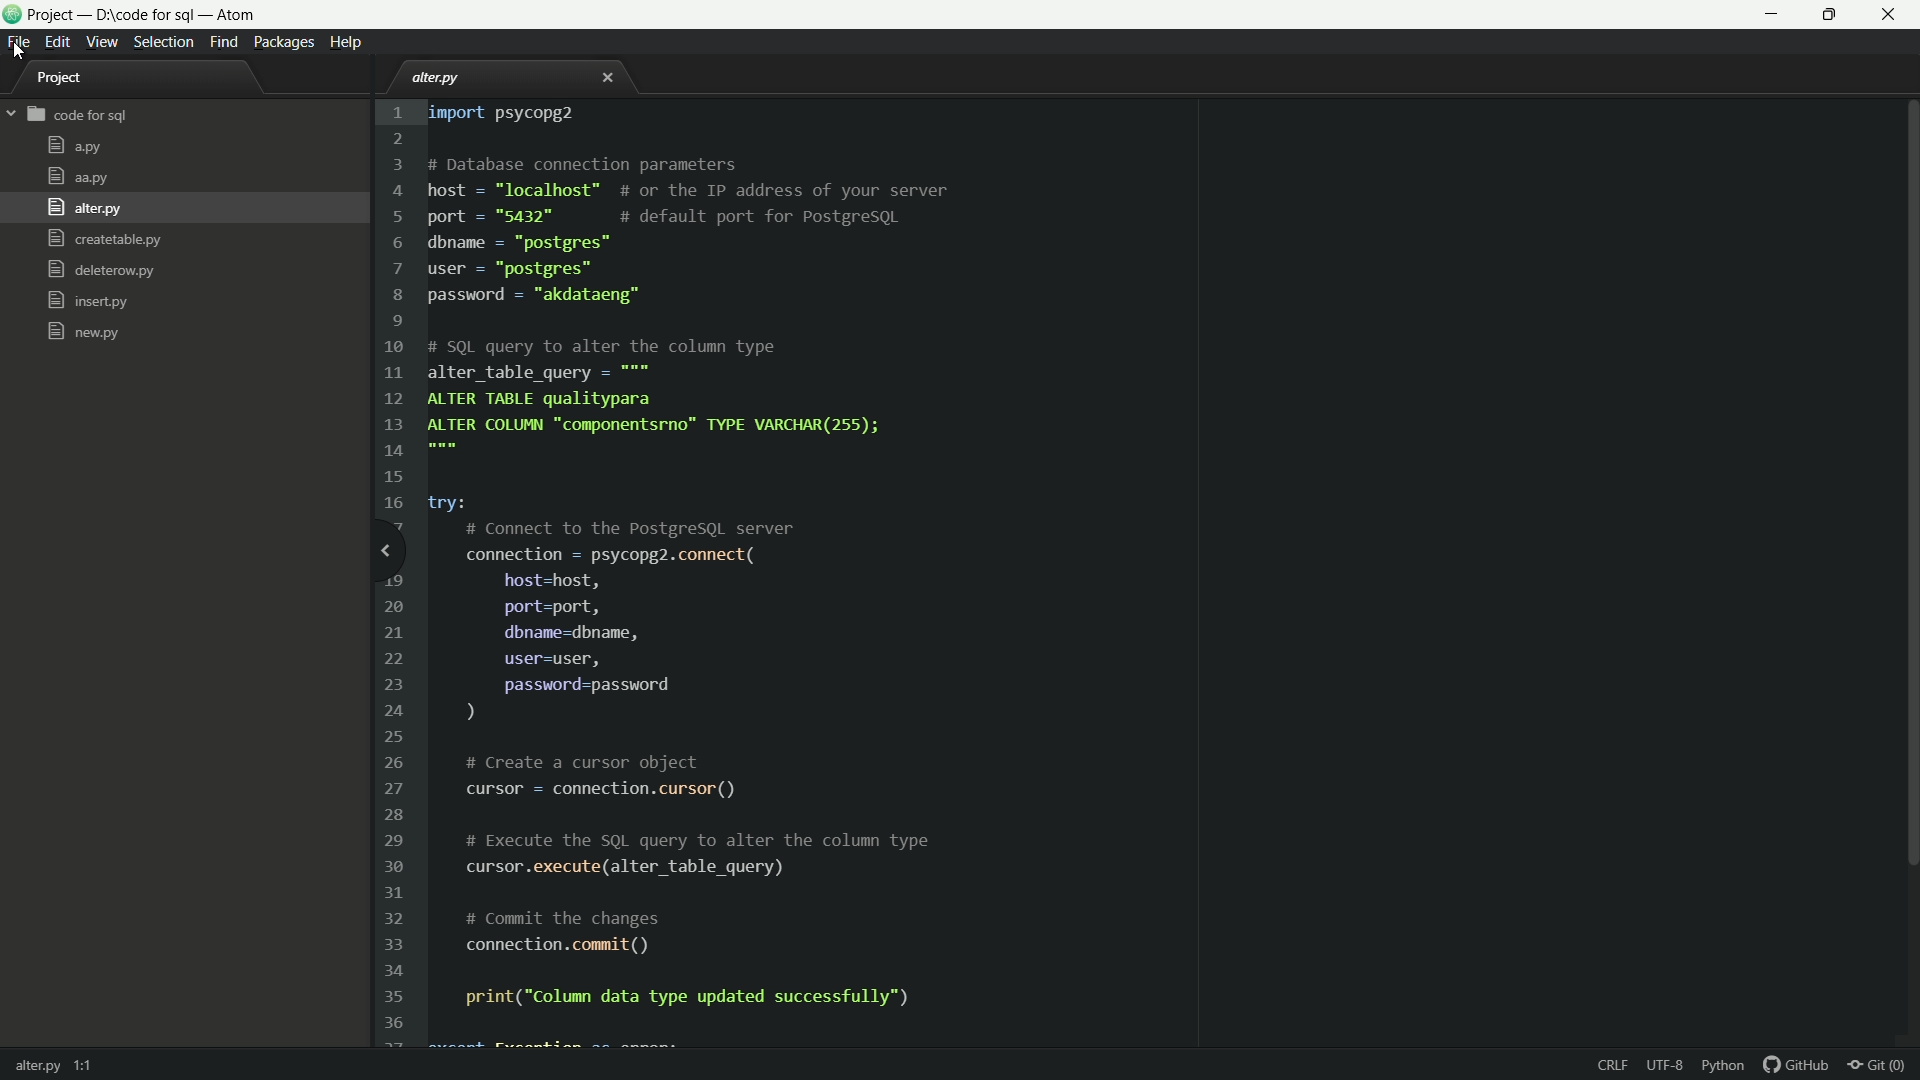  I want to click on full screen, so click(1835, 14).